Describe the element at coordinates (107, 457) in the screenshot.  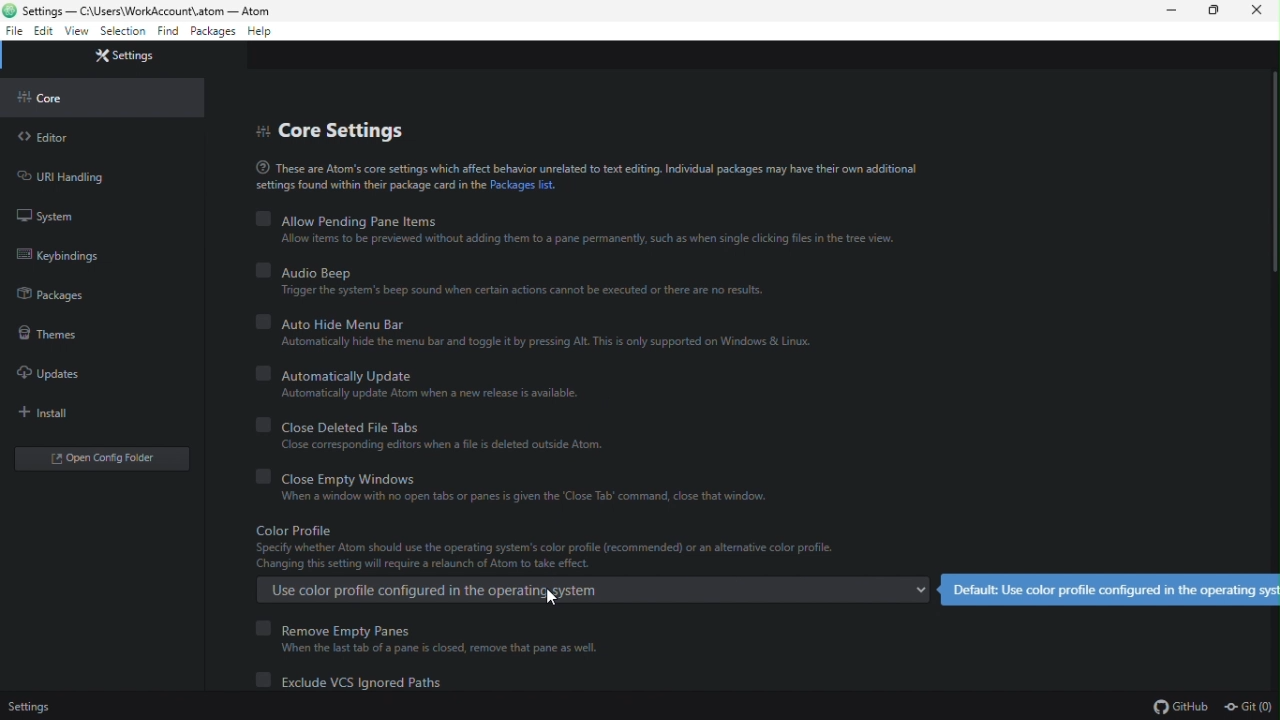
I see `open open` at that location.